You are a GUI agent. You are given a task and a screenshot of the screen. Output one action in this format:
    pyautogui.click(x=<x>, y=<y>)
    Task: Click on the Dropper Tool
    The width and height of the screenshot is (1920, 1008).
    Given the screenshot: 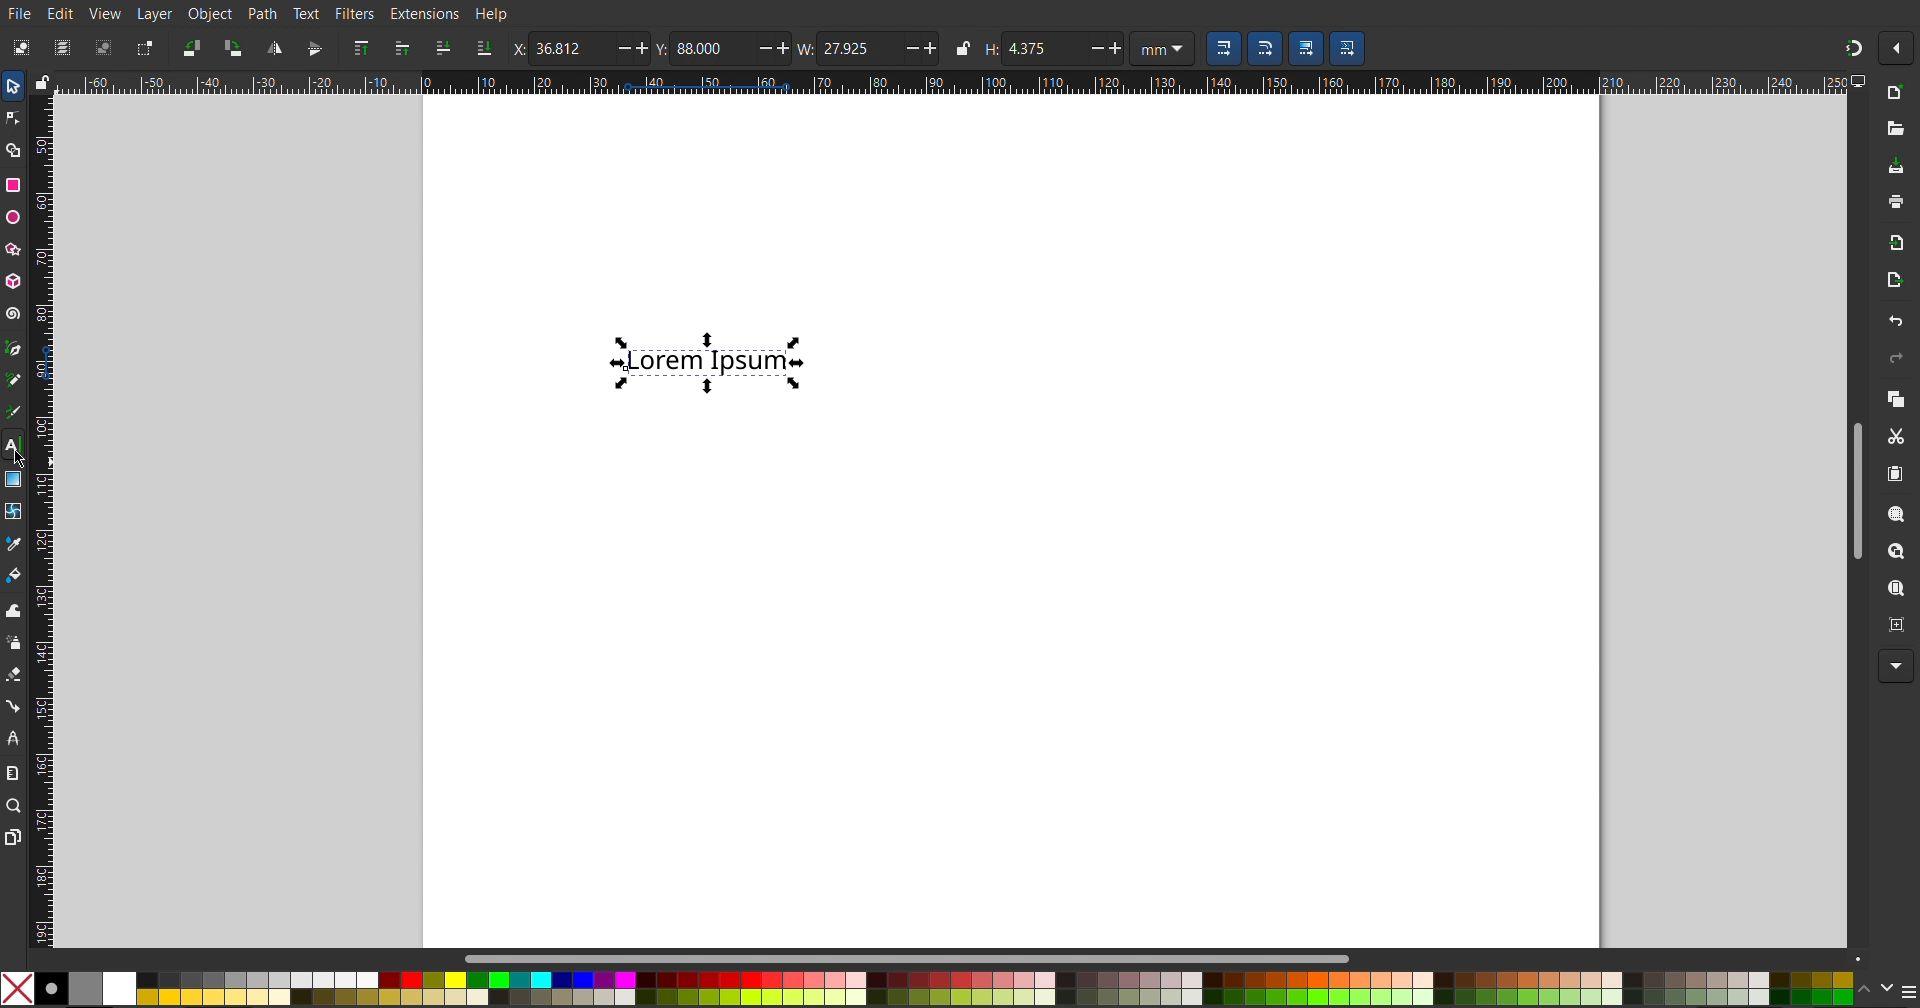 What is the action you would take?
    pyautogui.click(x=14, y=540)
    